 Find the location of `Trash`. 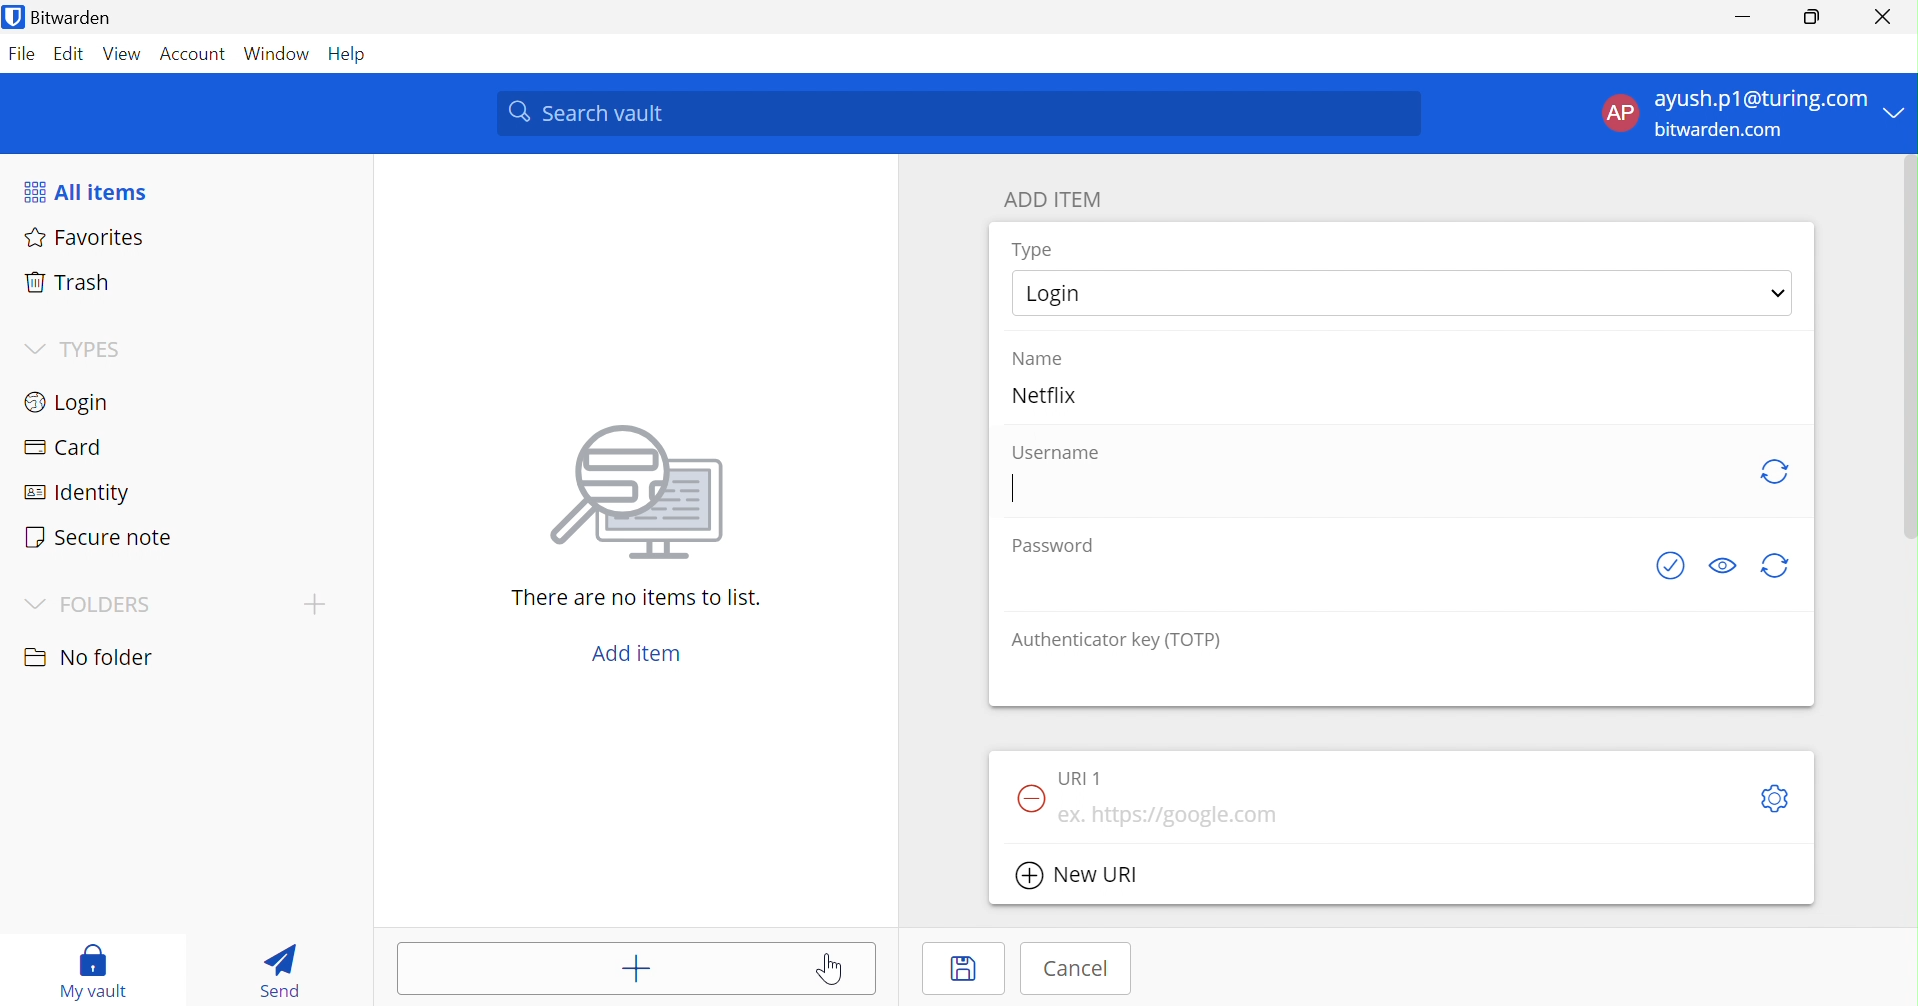

Trash is located at coordinates (66, 282).